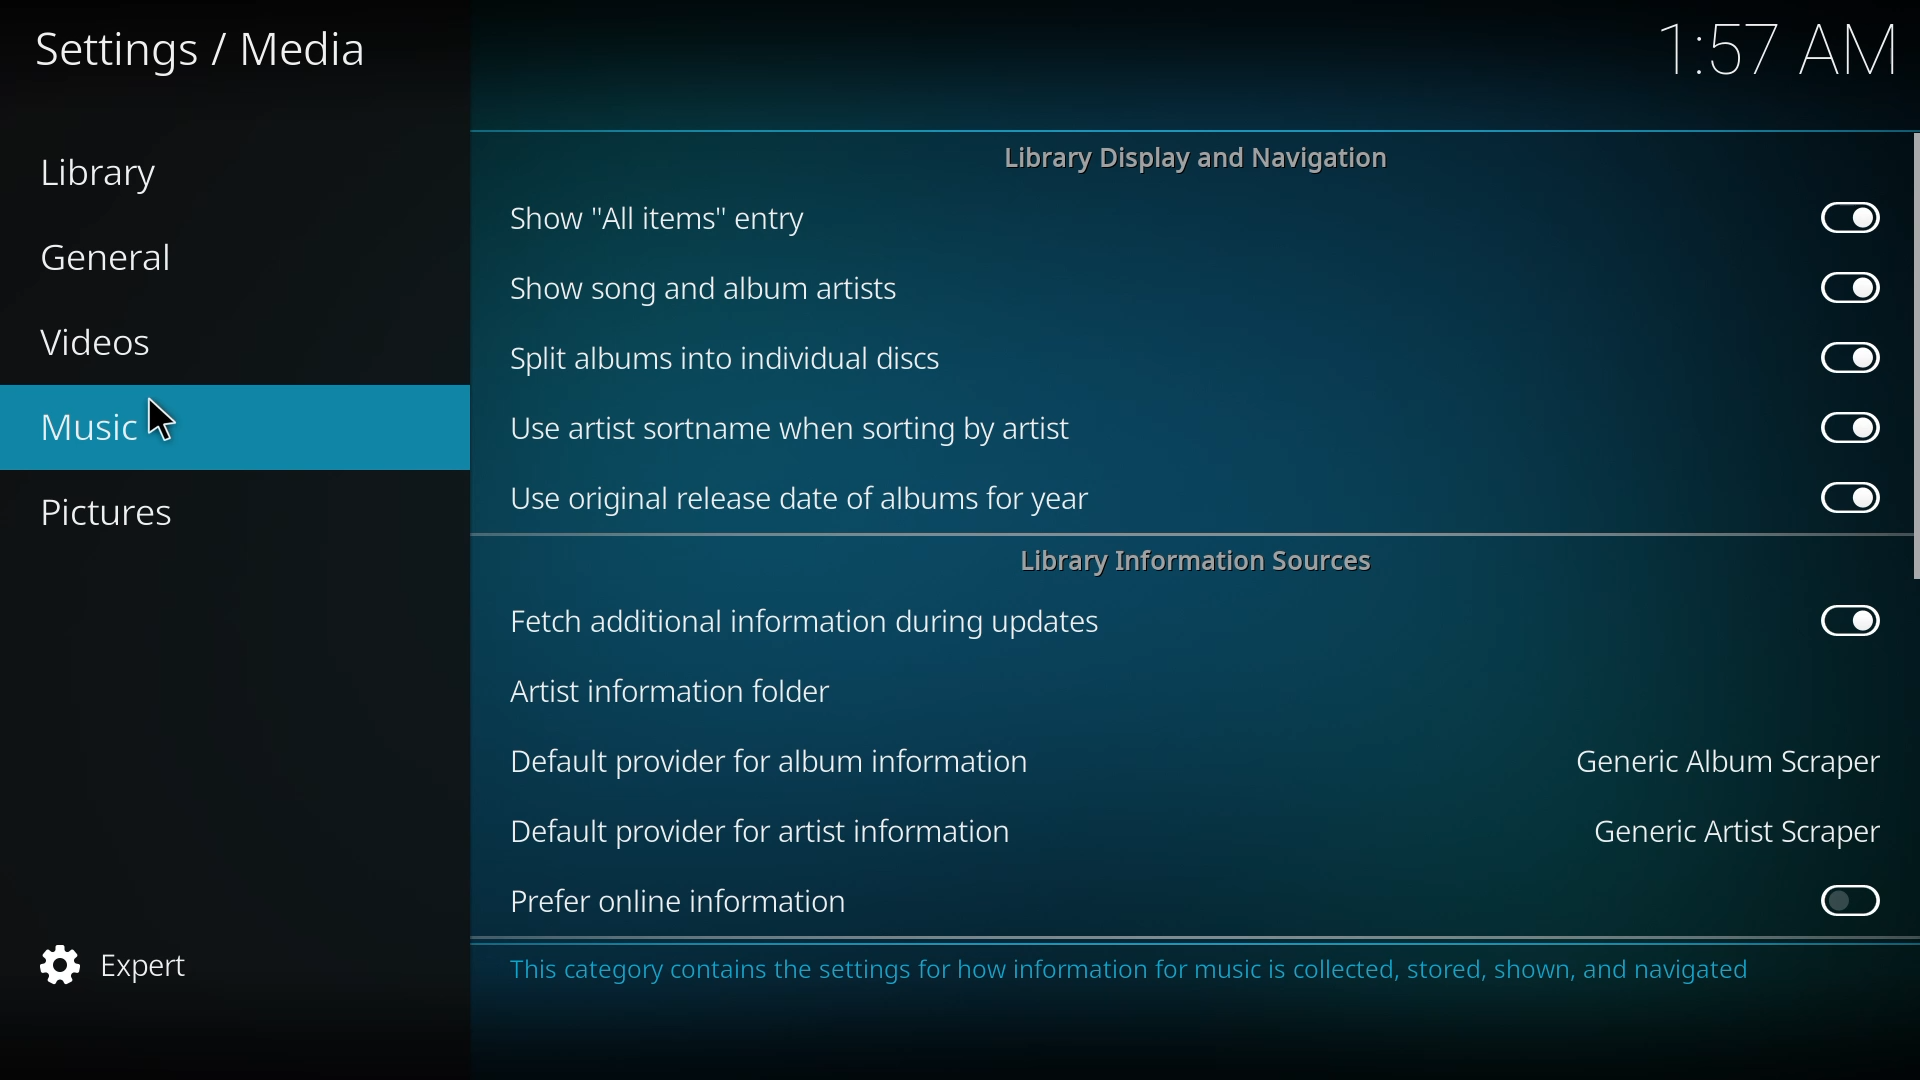 The height and width of the screenshot is (1080, 1920). Describe the element at coordinates (1724, 760) in the screenshot. I see `generic` at that location.